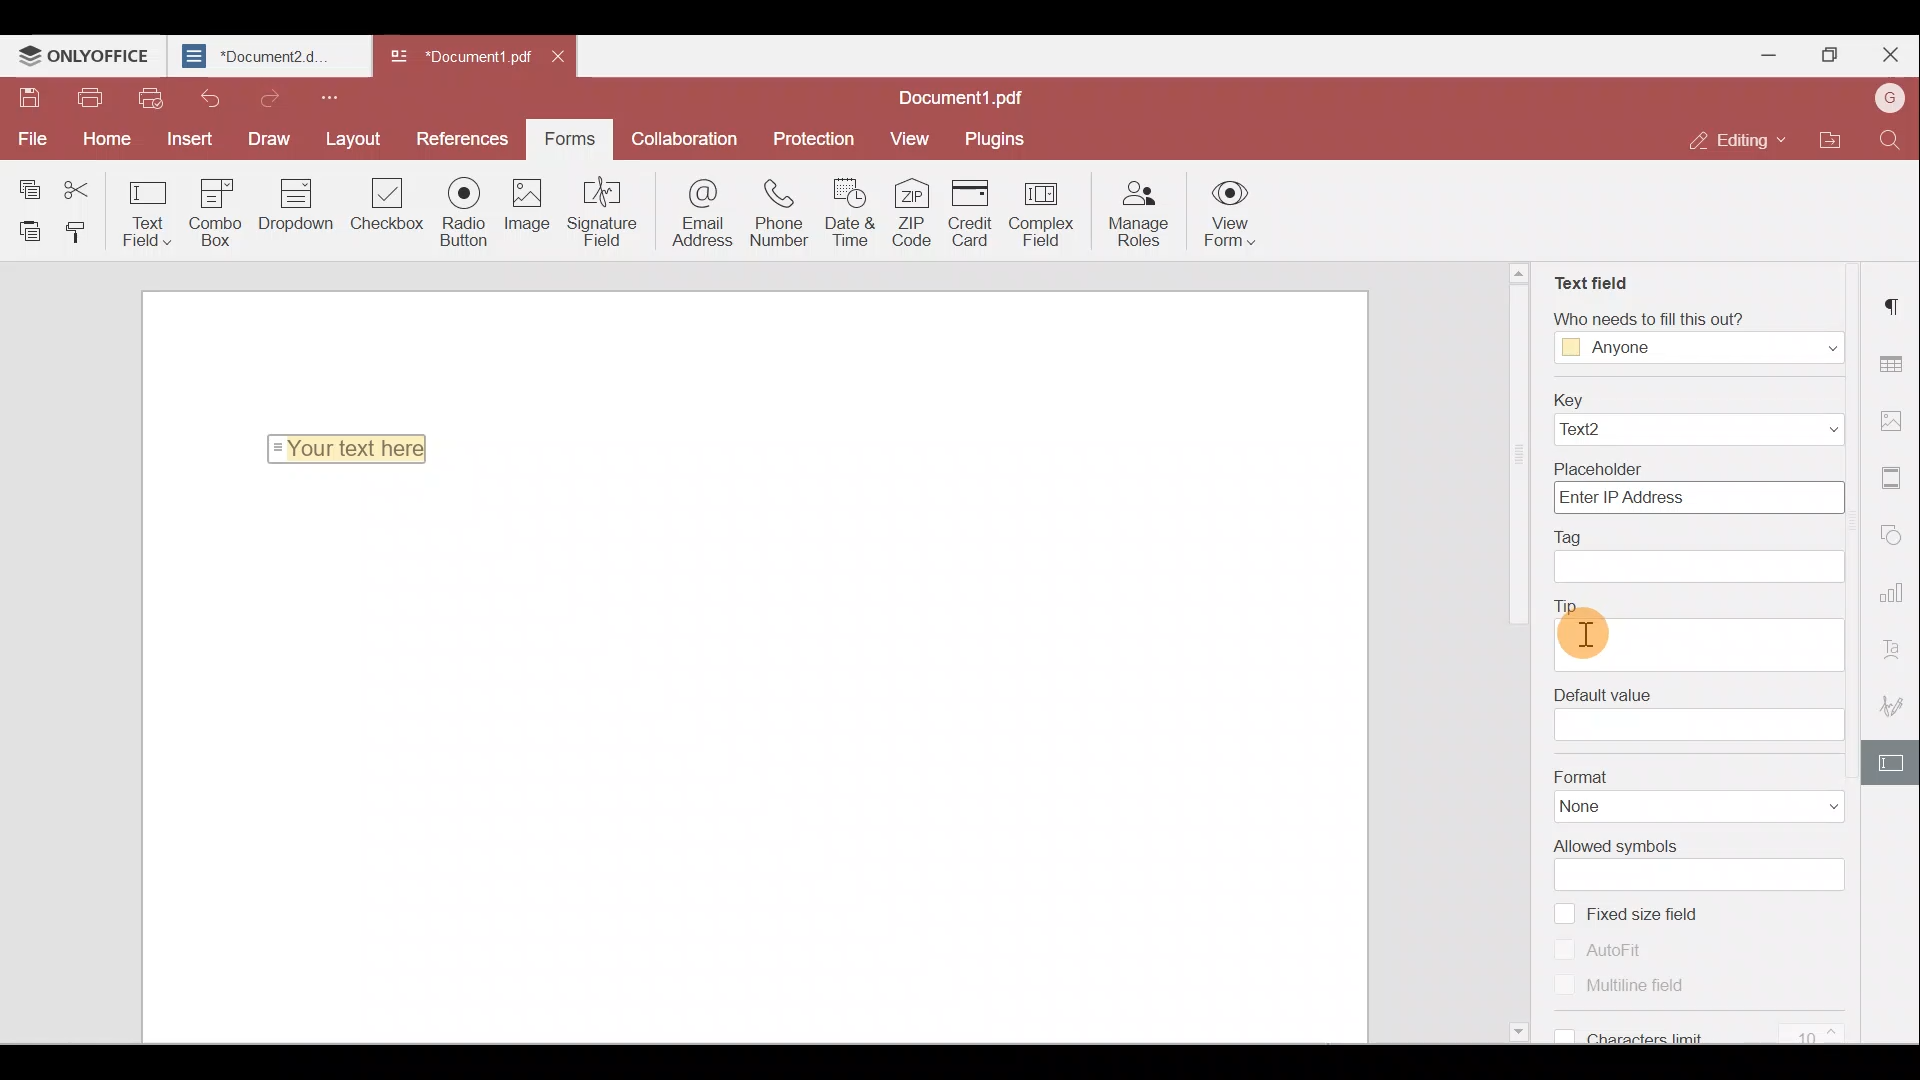  Describe the element at coordinates (262, 138) in the screenshot. I see `Draw` at that location.